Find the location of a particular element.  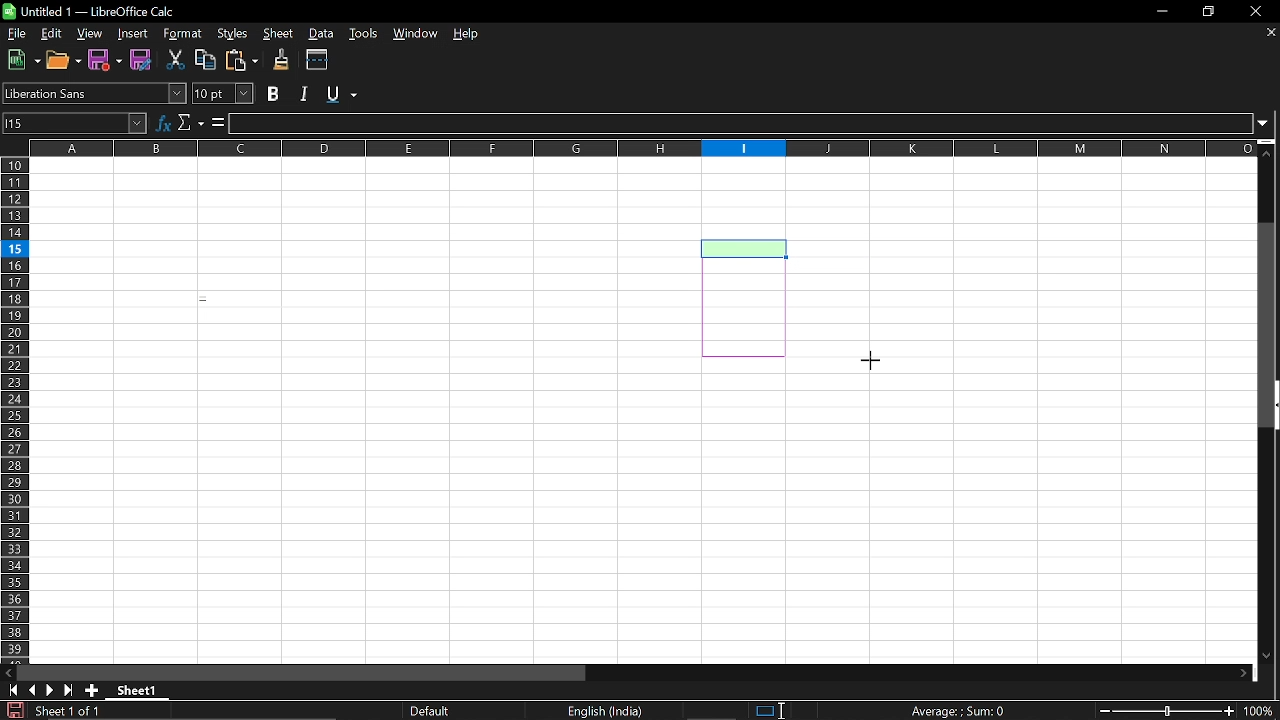

Styles is located at coordinates (229, 34).